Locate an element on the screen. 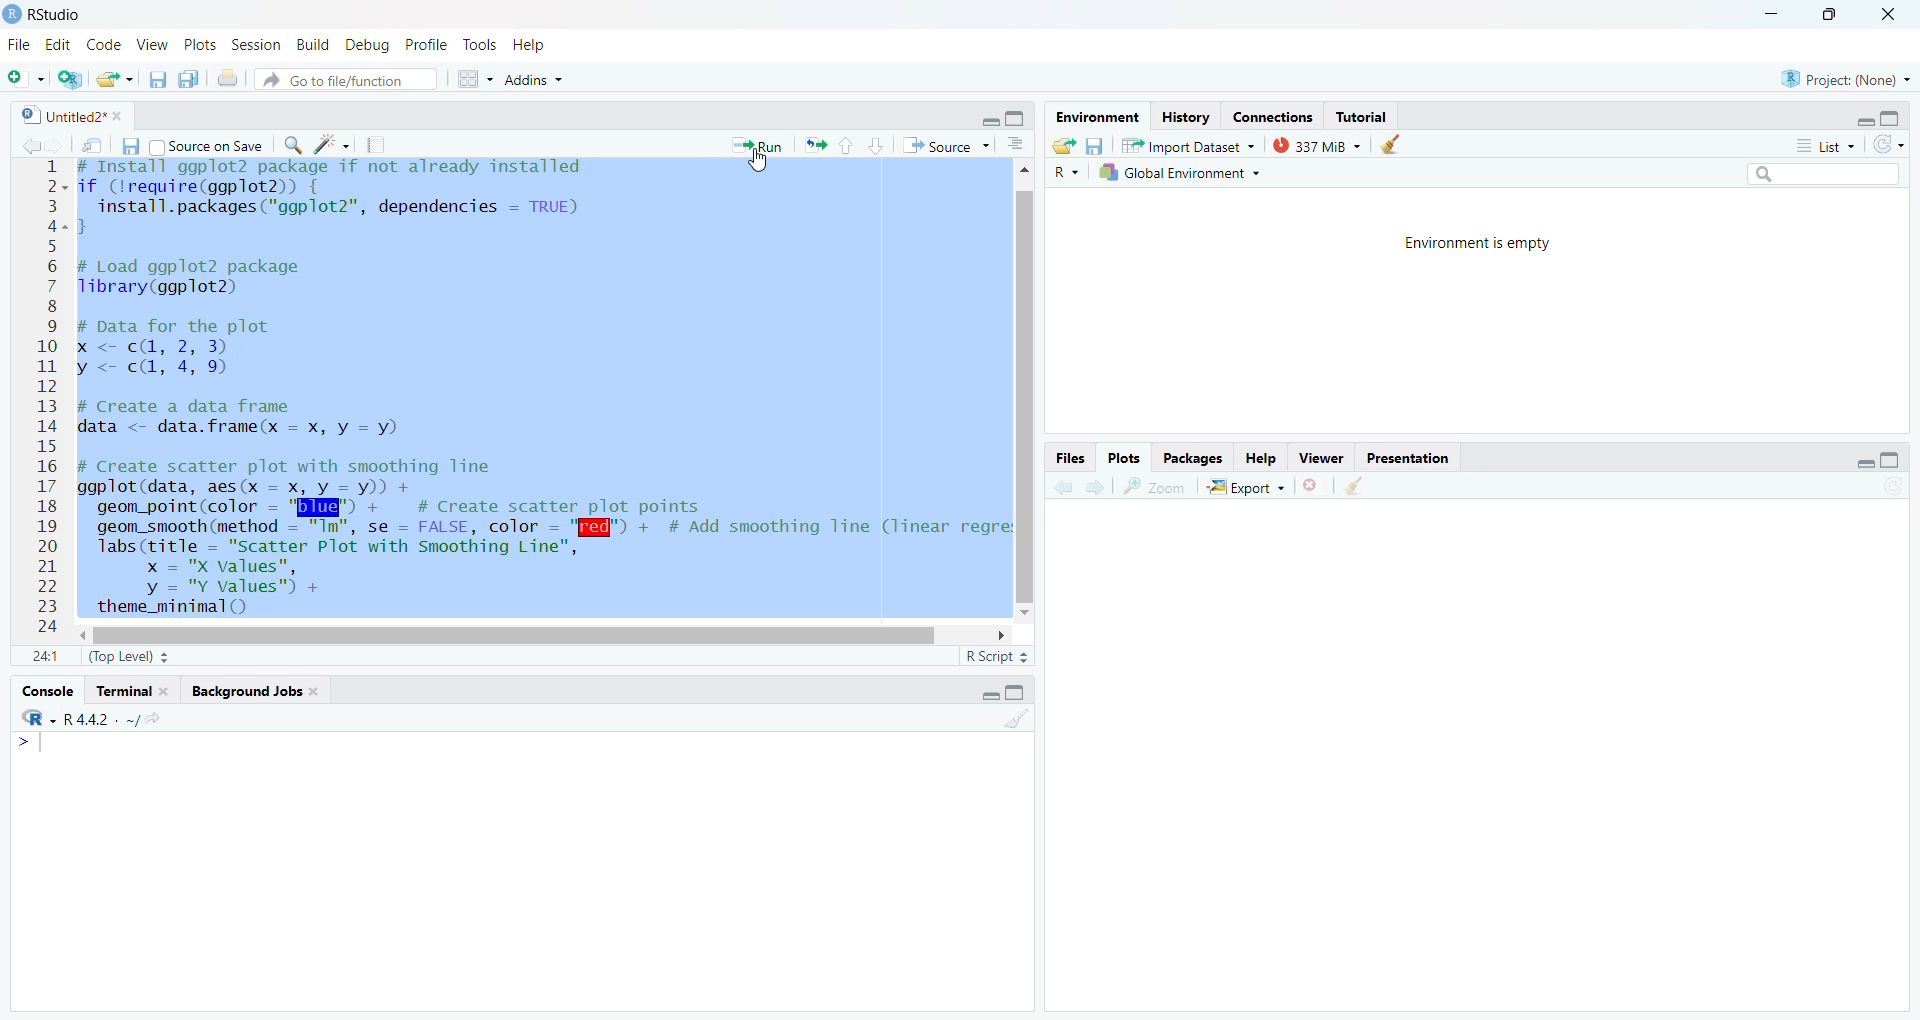  History is located at coordinates (1184, 118).